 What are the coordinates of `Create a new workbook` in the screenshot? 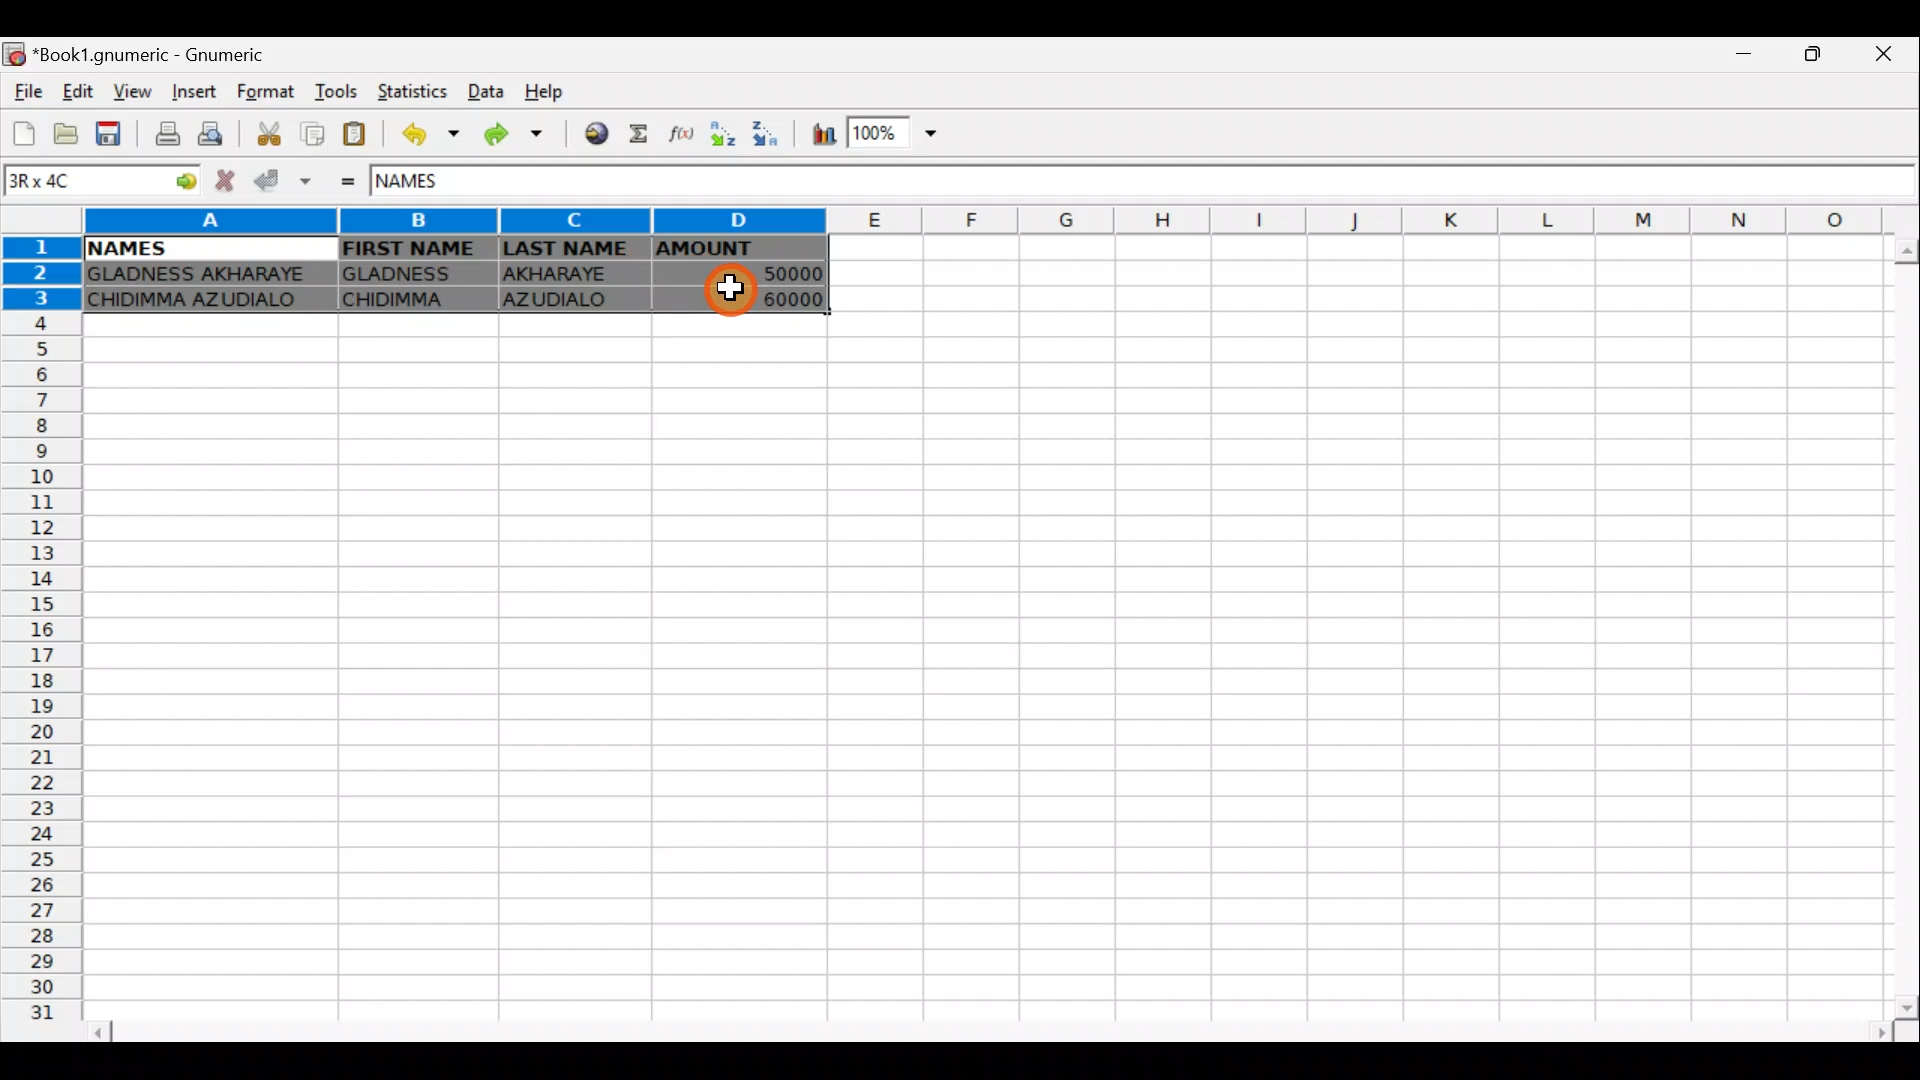 It's located at (25, 133).